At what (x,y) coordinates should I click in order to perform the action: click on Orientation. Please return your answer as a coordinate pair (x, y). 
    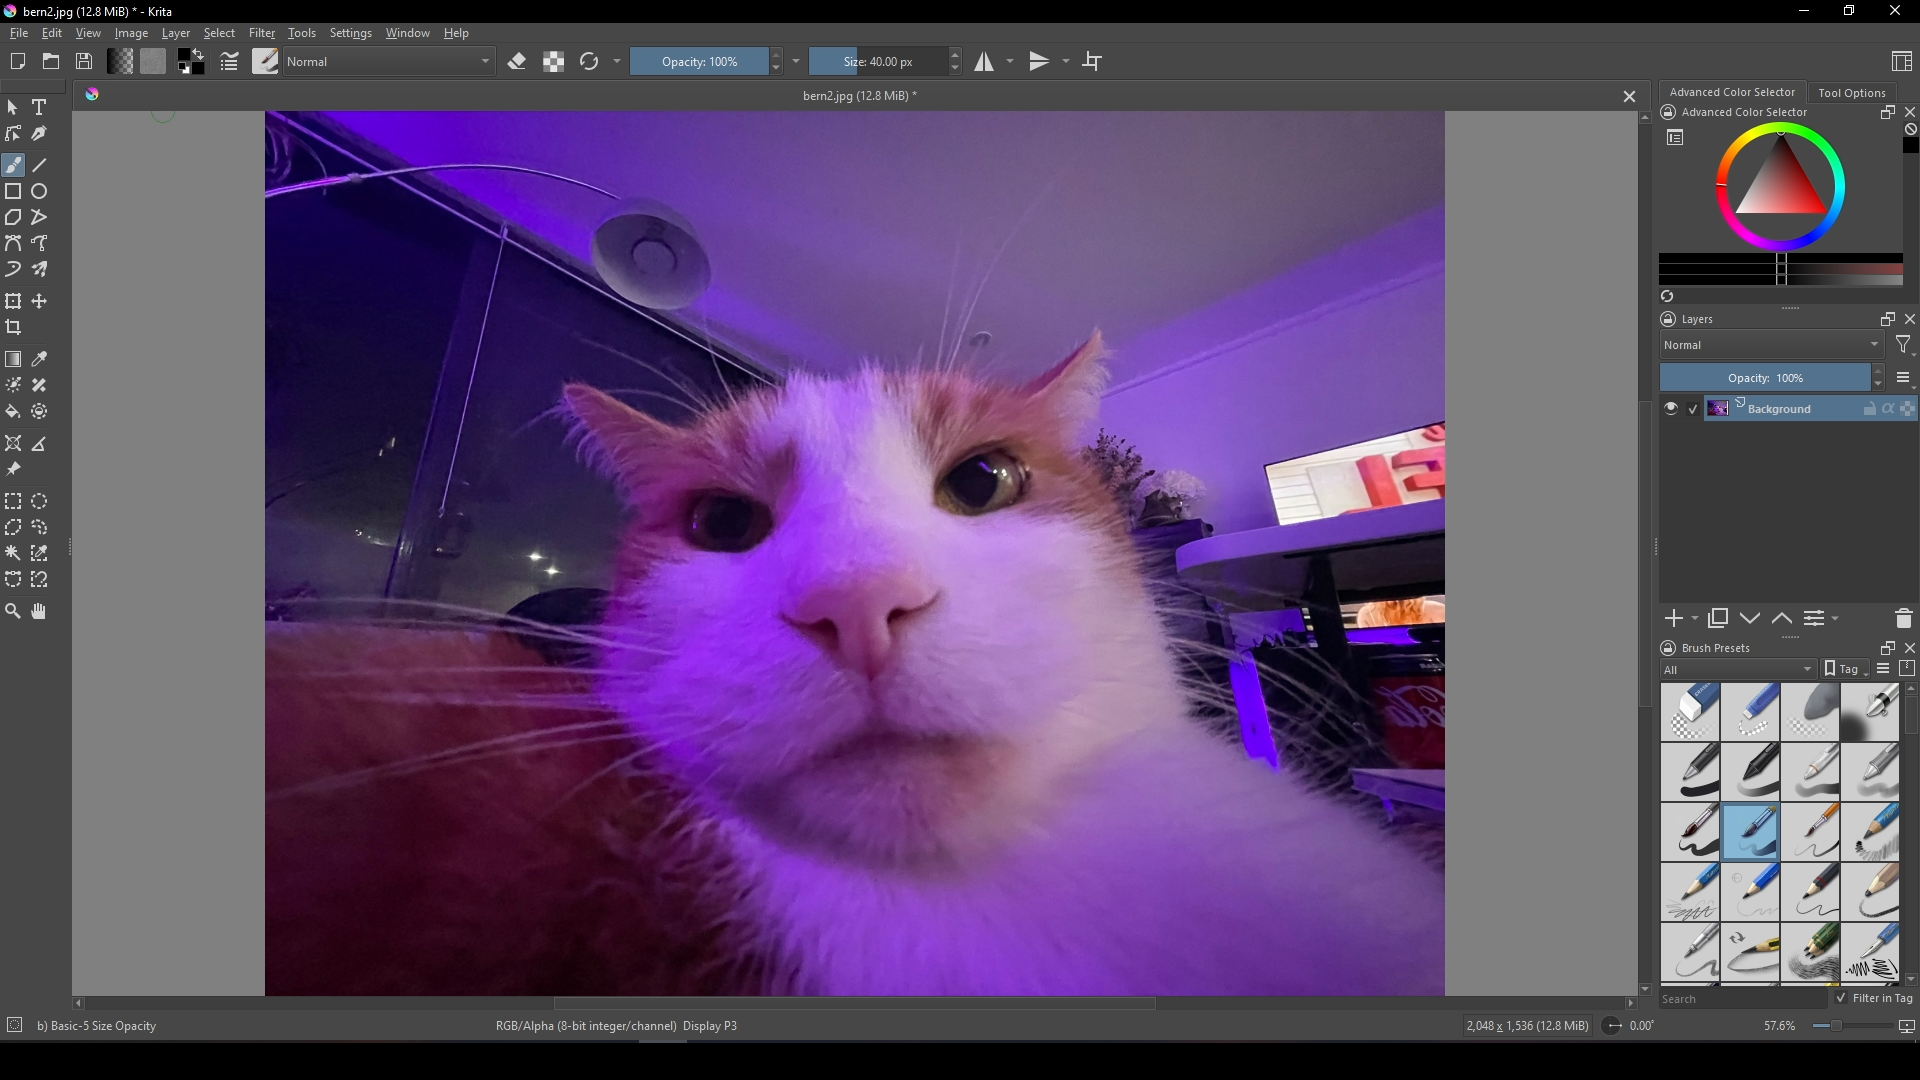
    Looking at the image, I should click on (1633, 1025).